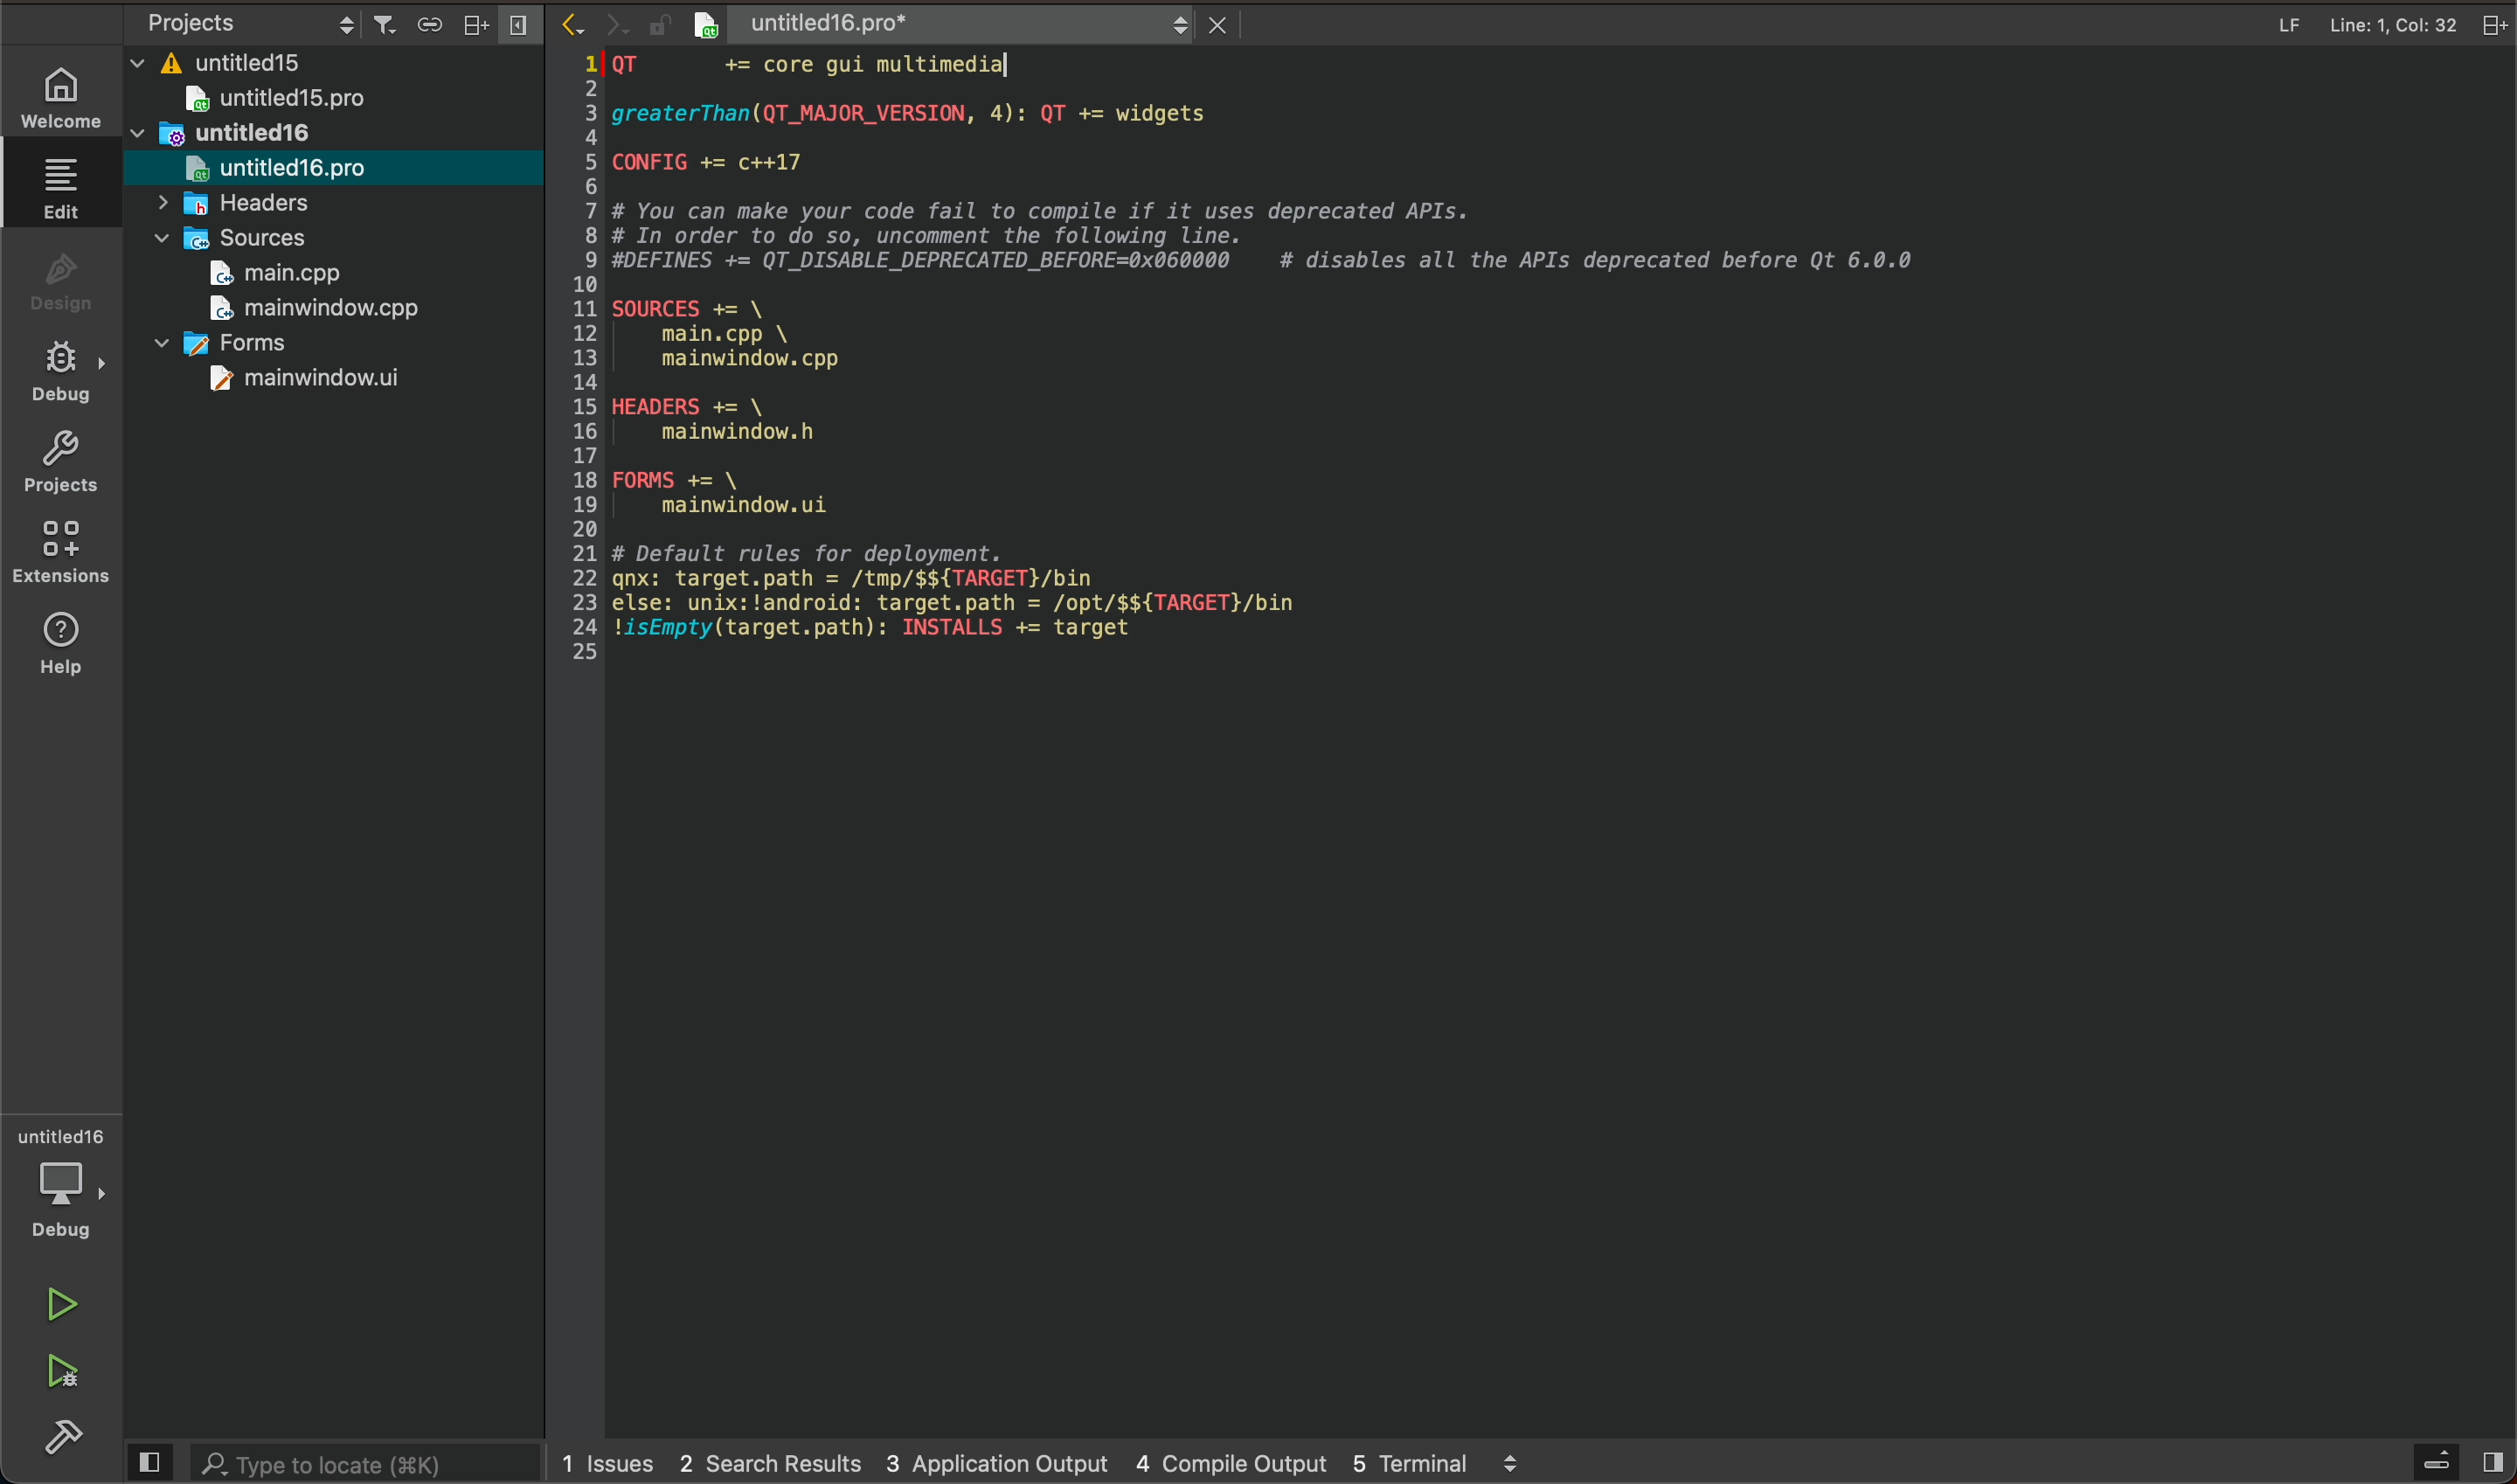  What do you see at coordinates (897, 22) in the screenshot?
I see `file name` at bounding box center [897, 22].